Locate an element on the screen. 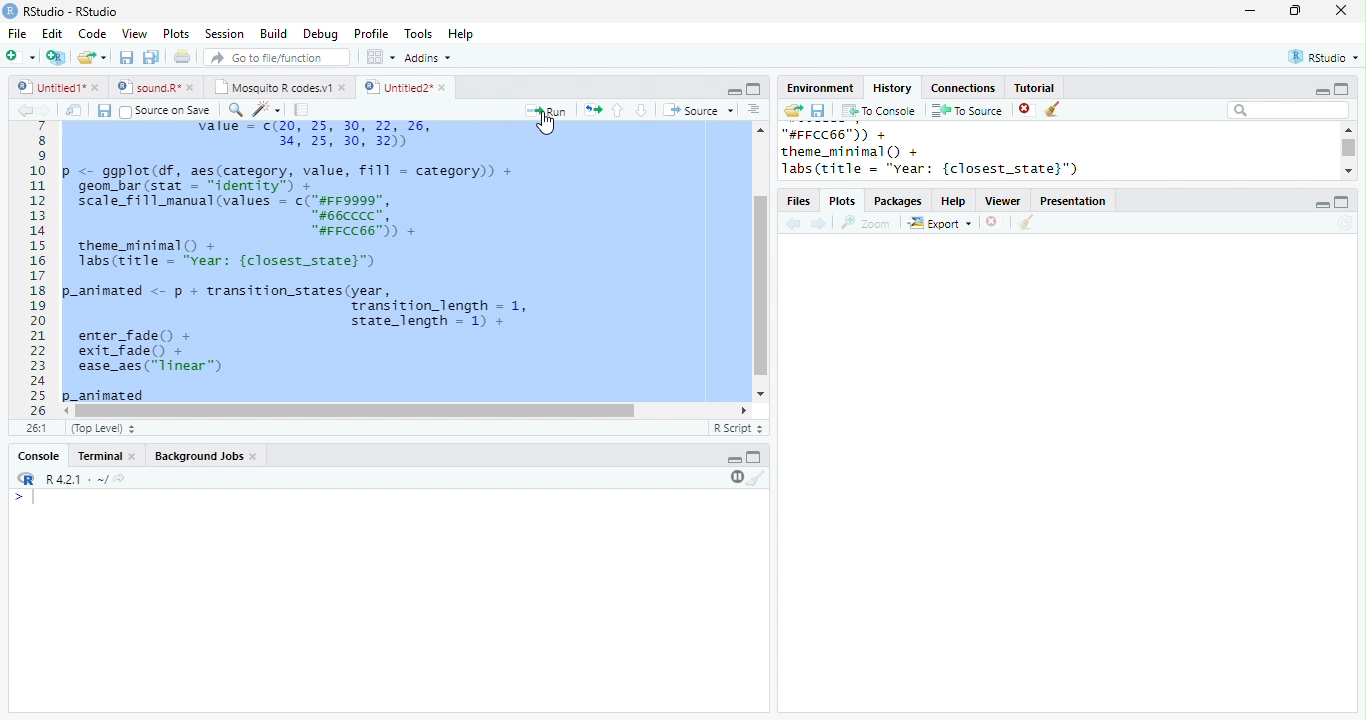 Image resolution: width=1366 pixels, height=720 pixels. scroll up  is located at coordinates (761, 129).